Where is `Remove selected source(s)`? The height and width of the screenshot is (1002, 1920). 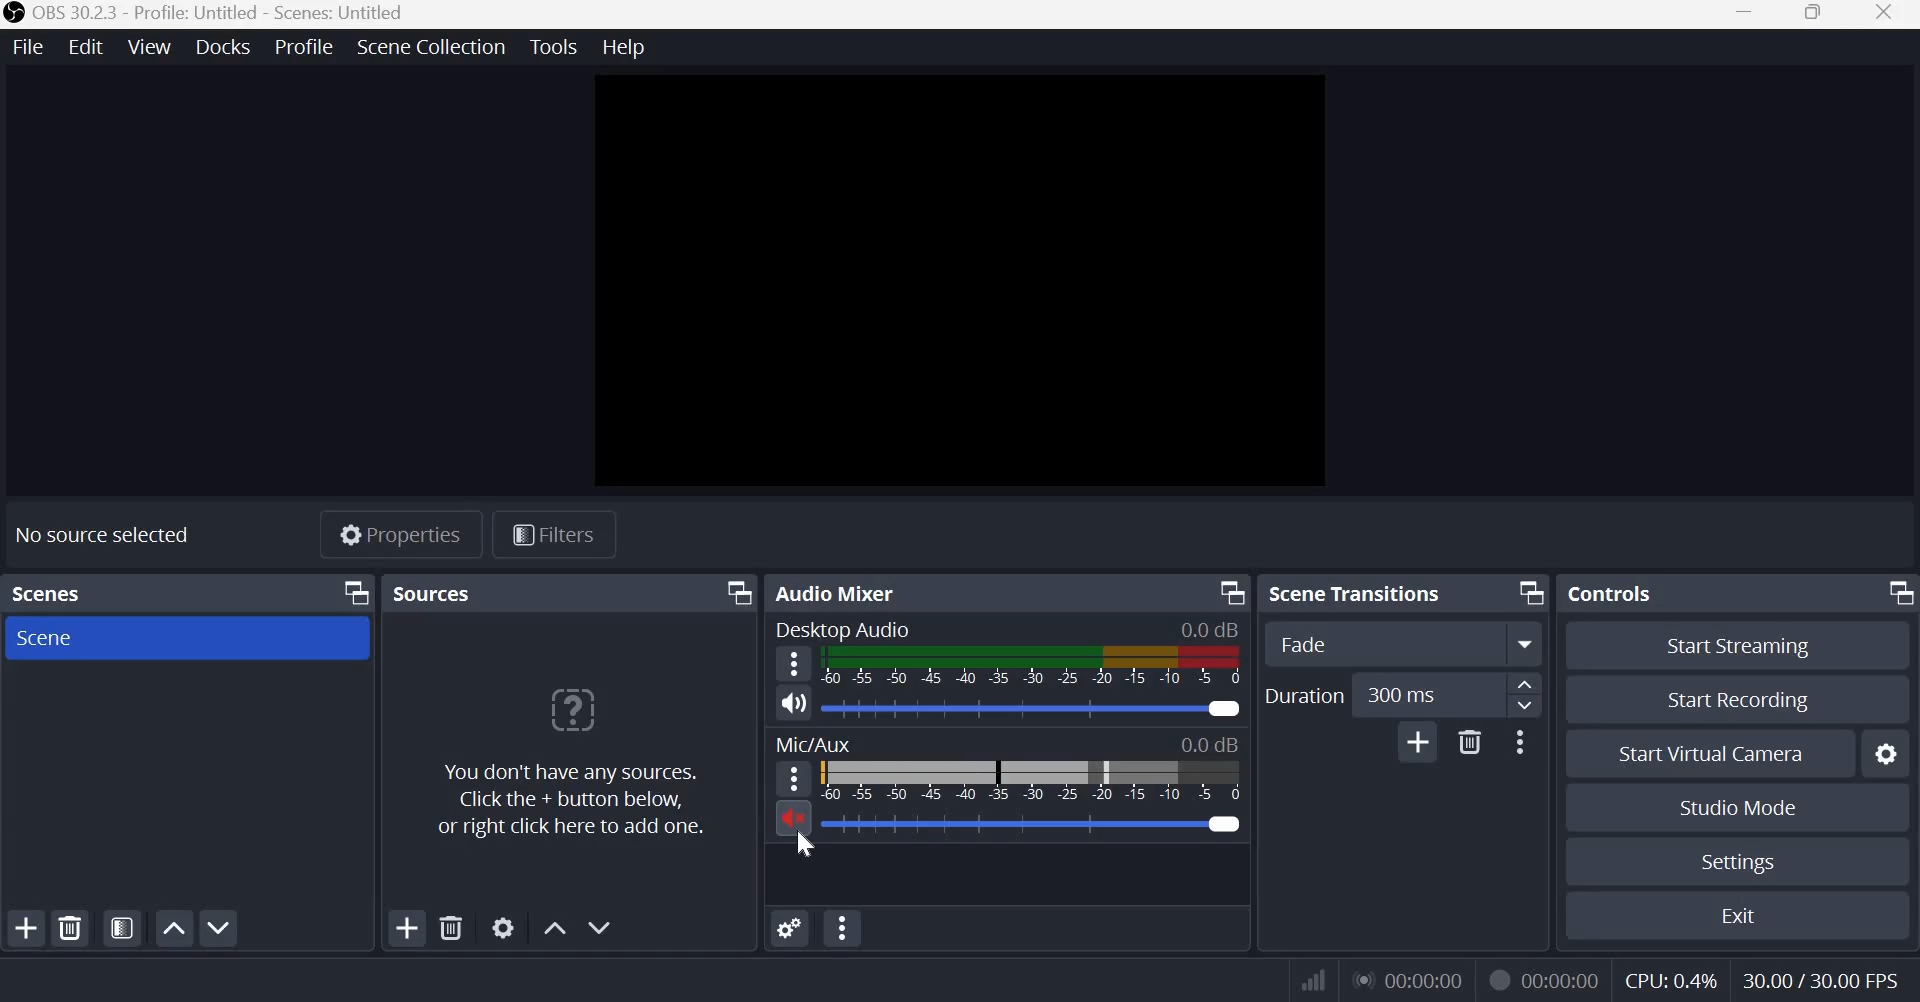
Remove selected source(s) is located at coordinates (453, 928).